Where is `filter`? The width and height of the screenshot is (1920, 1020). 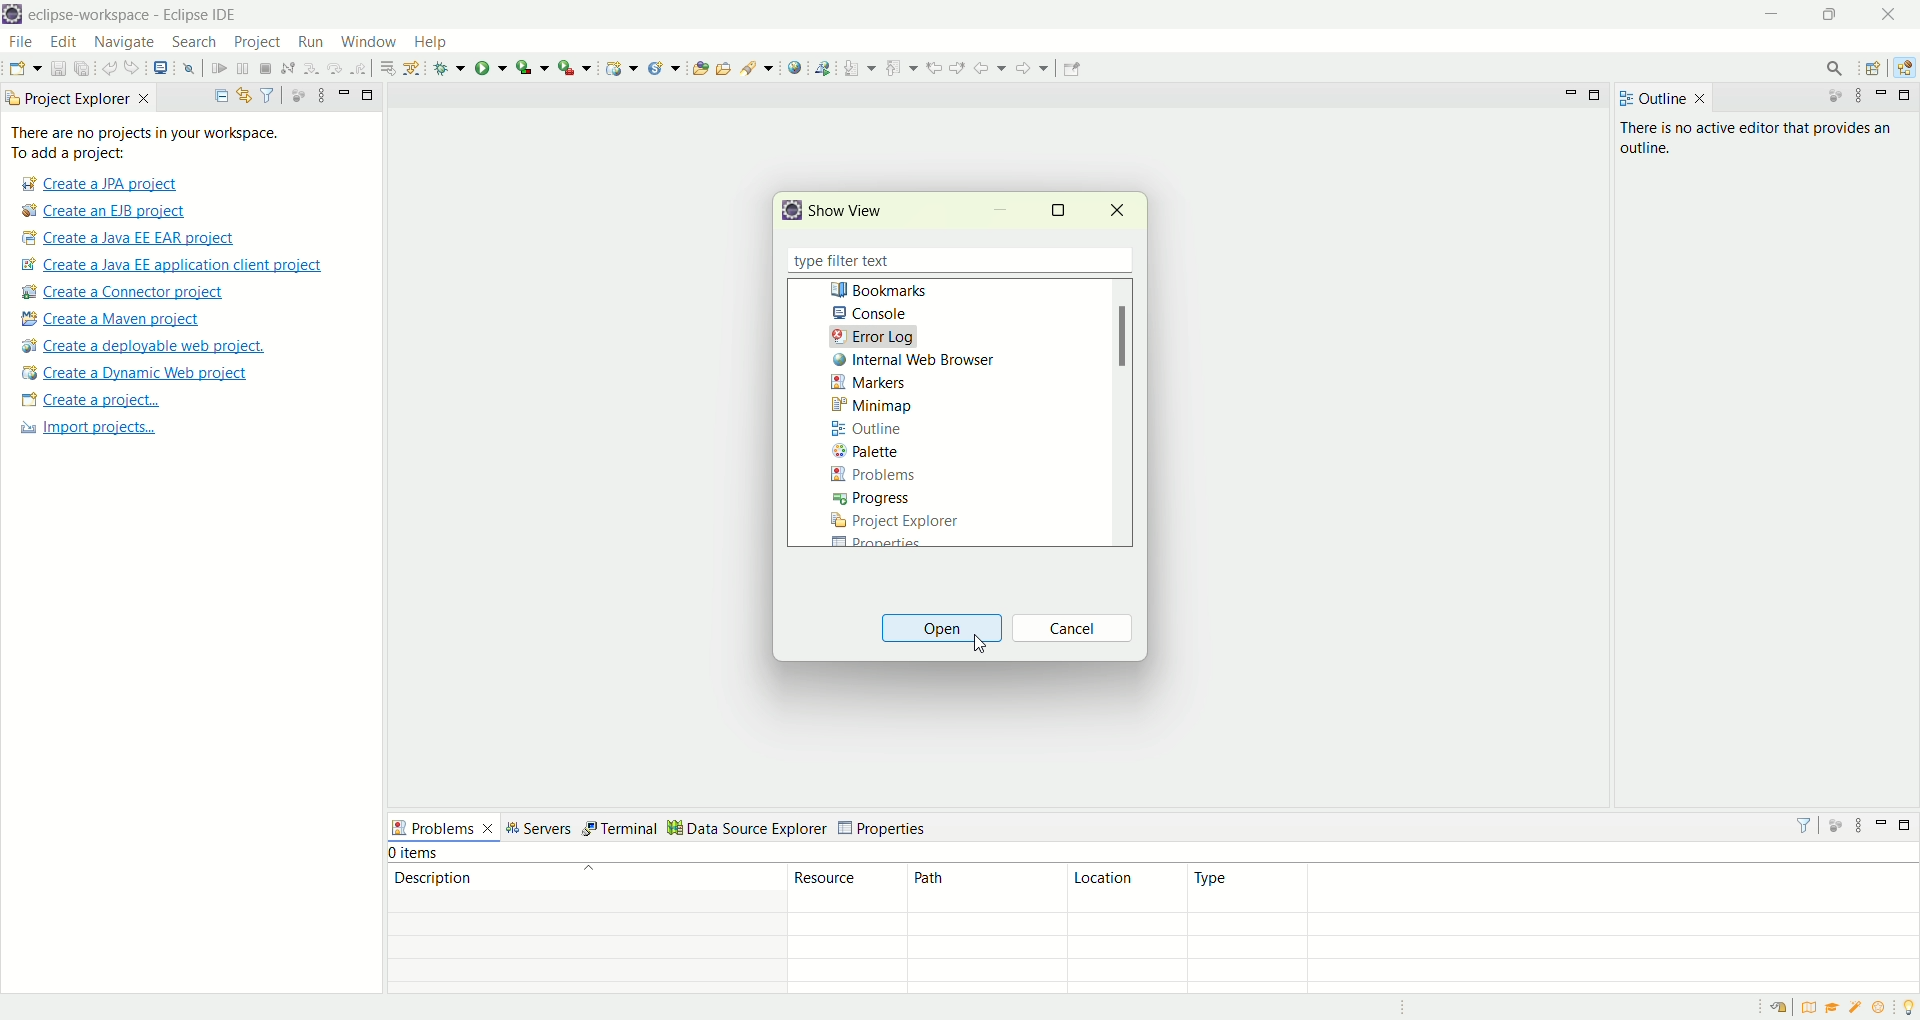 filter is located at coordinates (268, 94).